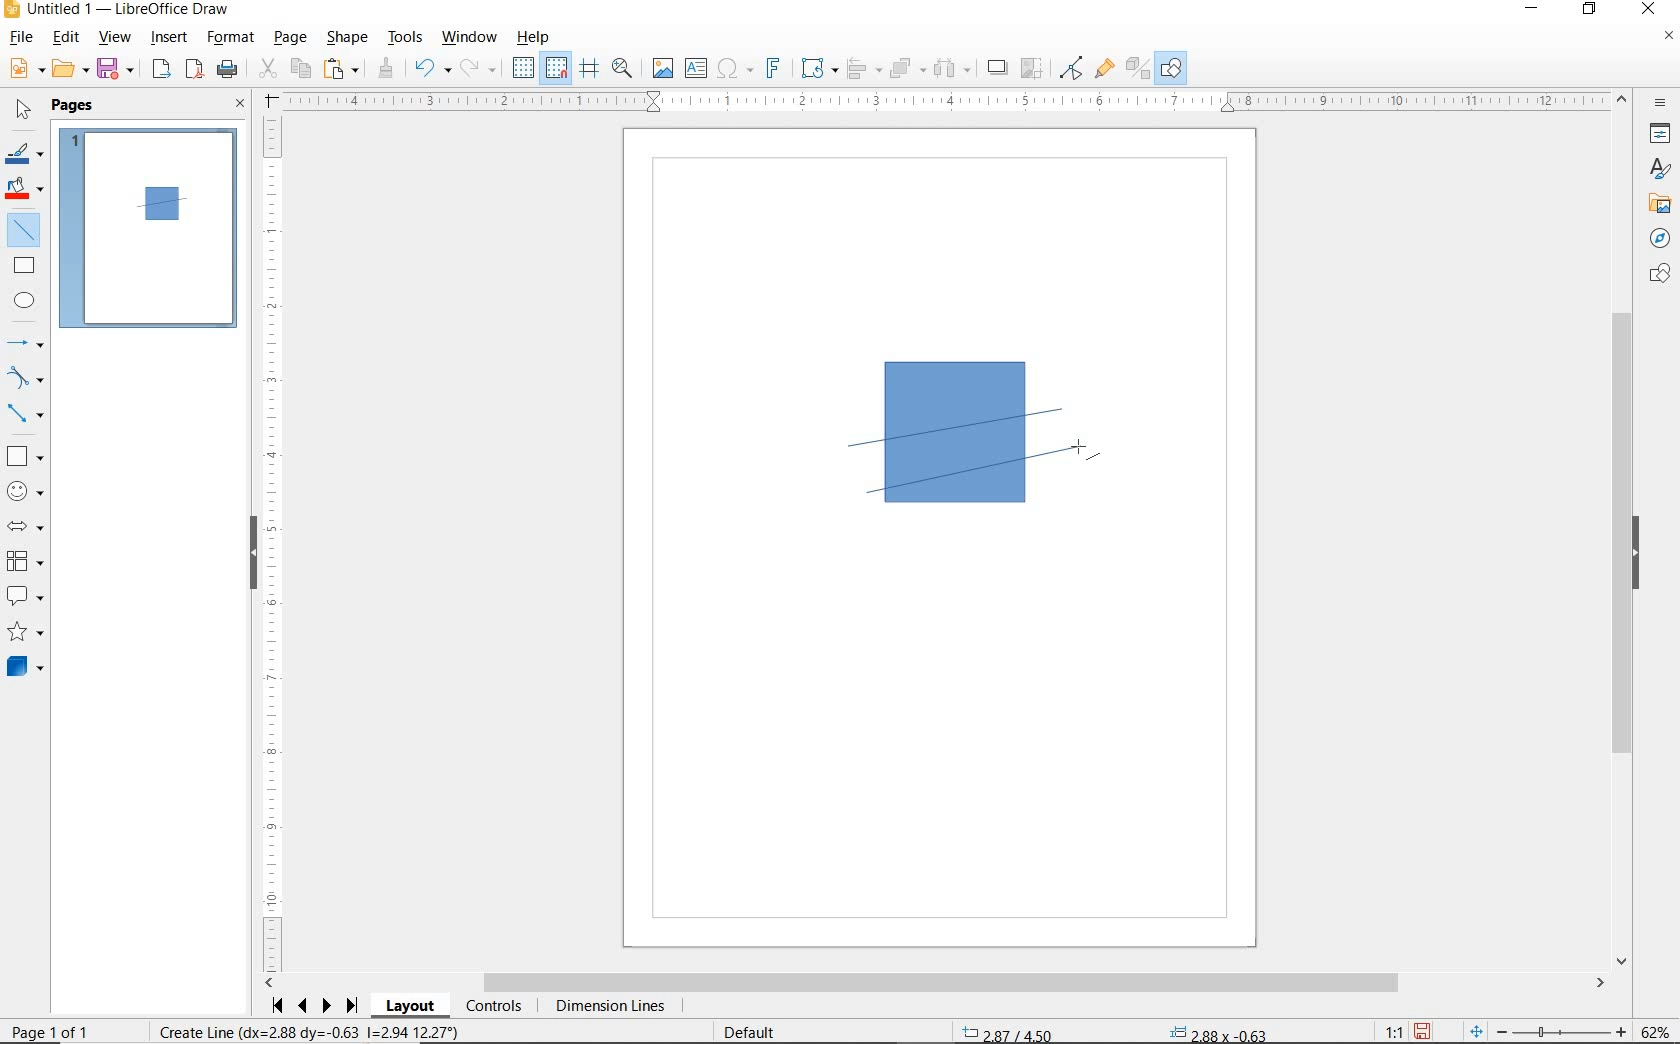 This screenshot has height=1044, width=1680. What do you see at coordinates (31, 526) in the screenshot?
I see `BLOCK ARROWS` at bounding box center [31, 526].